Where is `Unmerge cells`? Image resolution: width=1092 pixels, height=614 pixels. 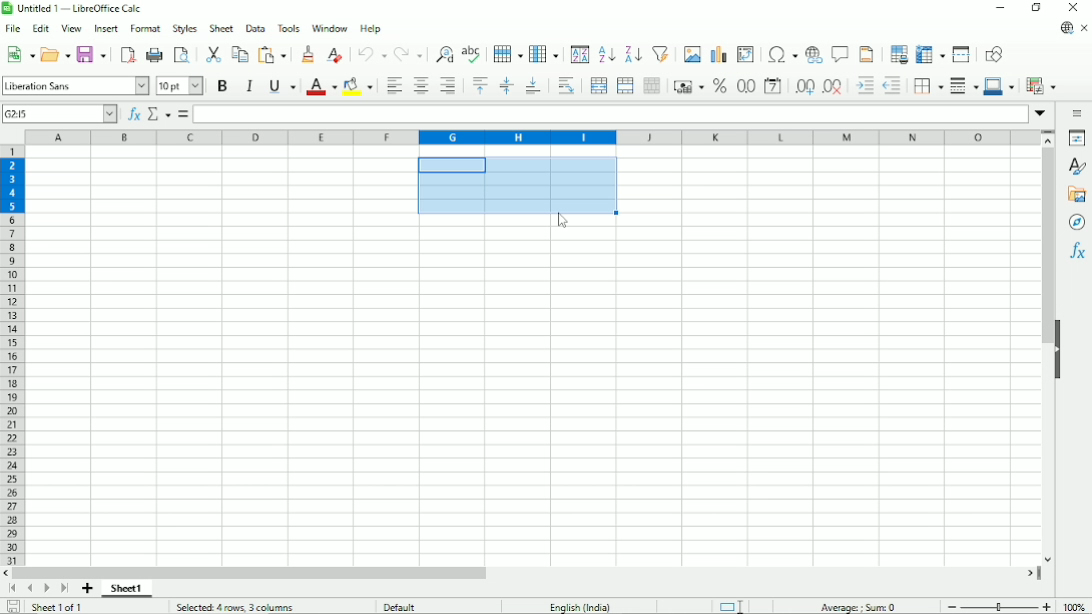
Unmerge cells is located at coordinates (652, 86).